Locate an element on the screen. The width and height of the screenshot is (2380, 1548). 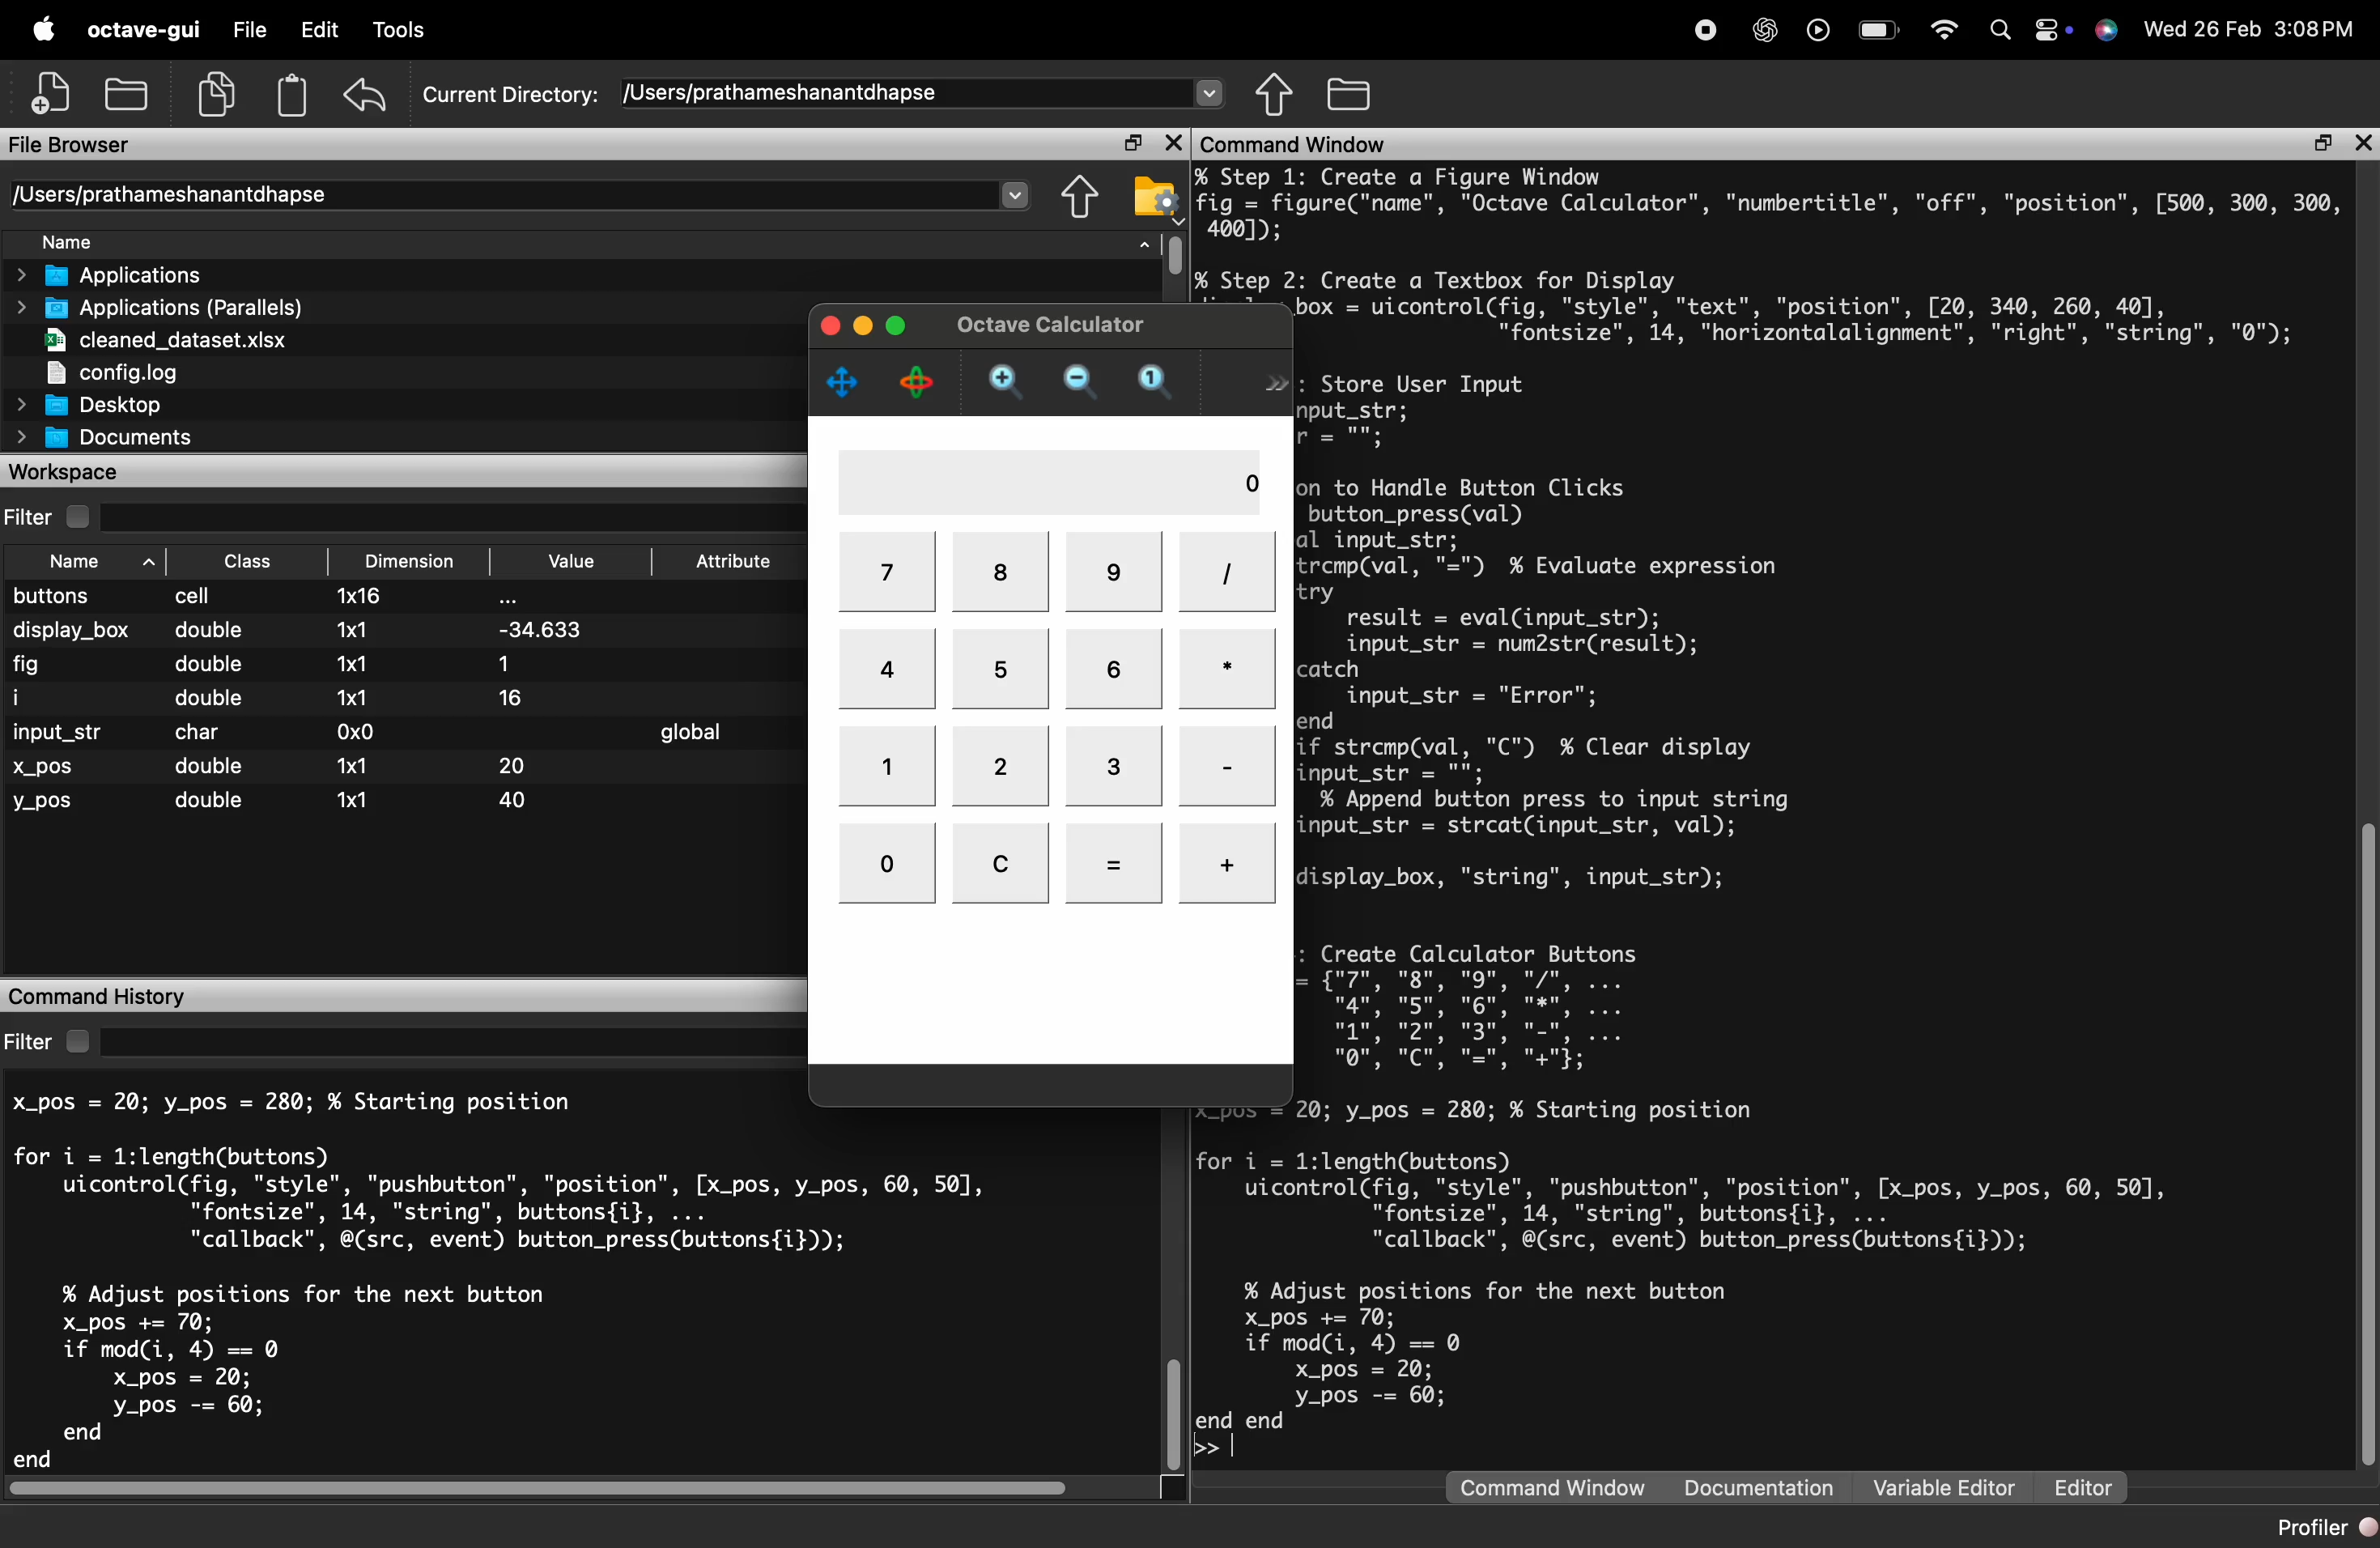
pan is located at coordinates (838, 380).